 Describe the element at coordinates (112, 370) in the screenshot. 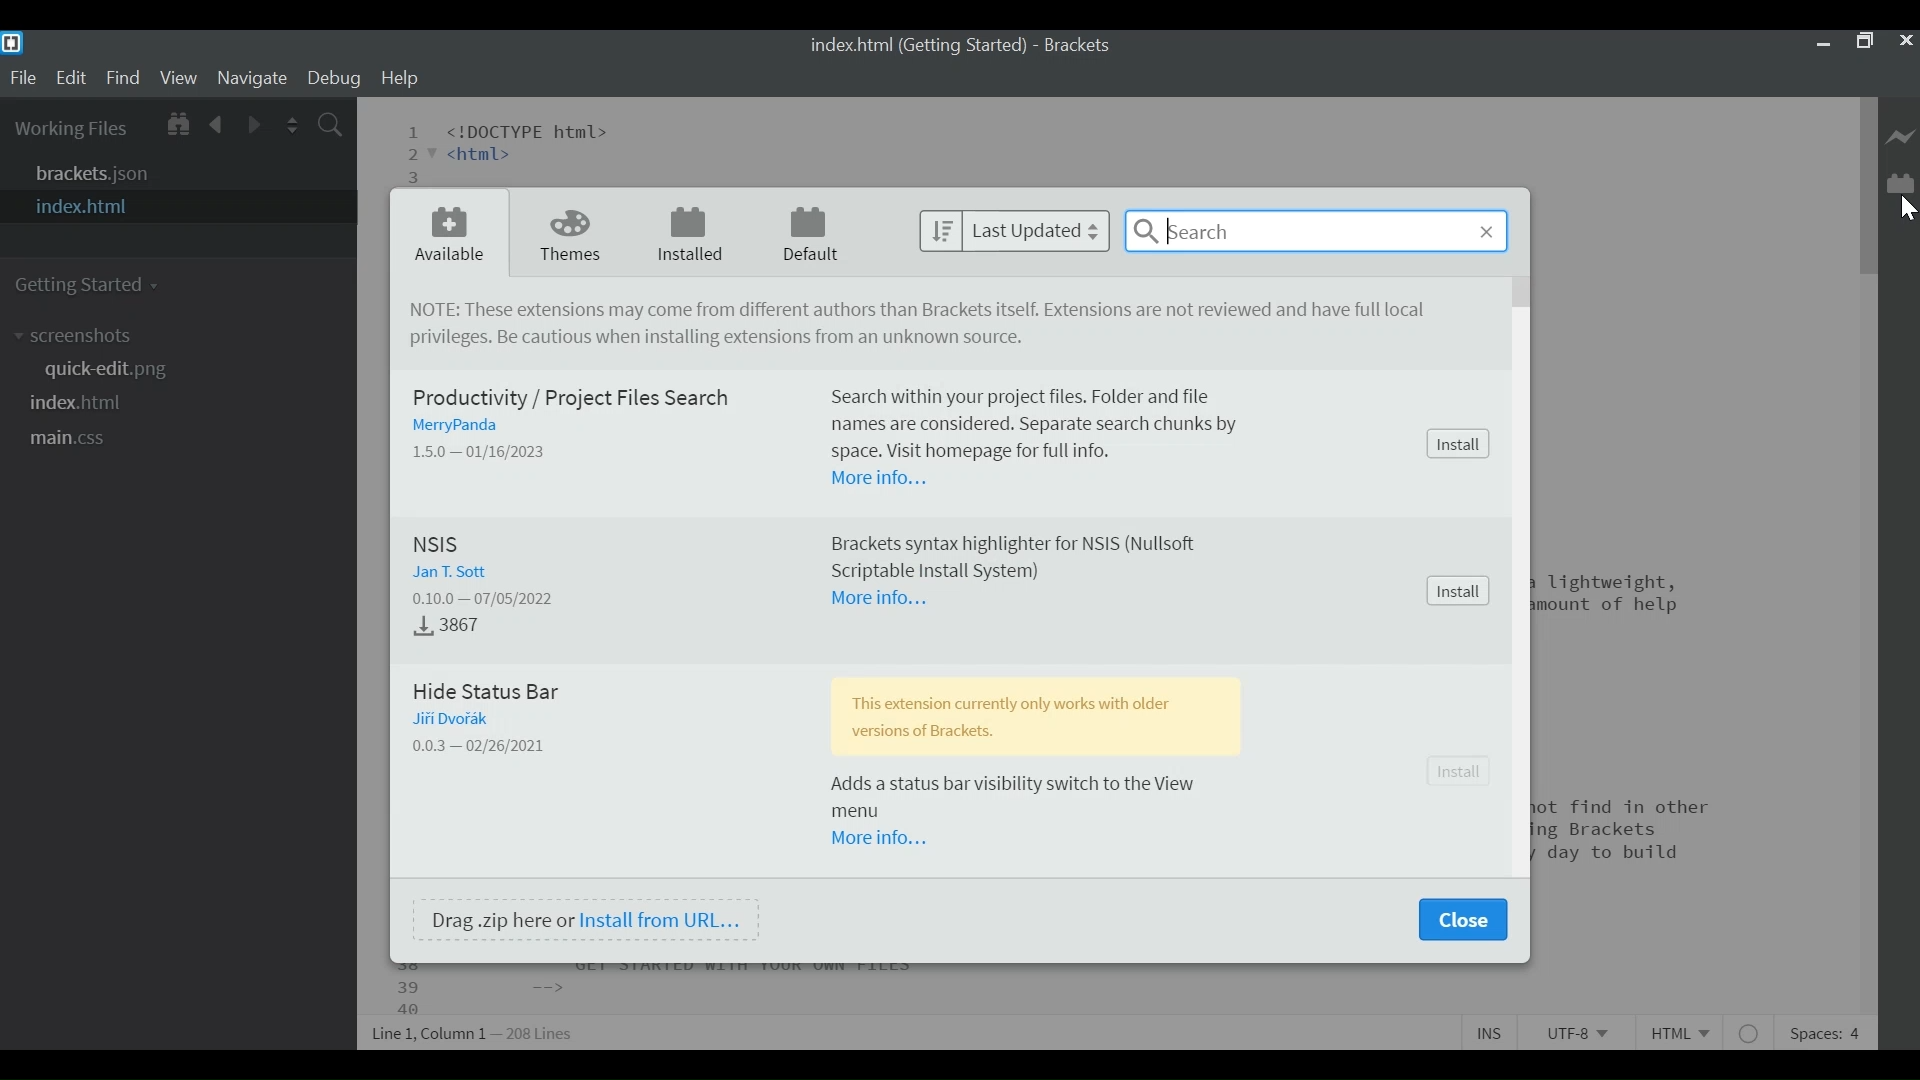

I see `quickedit.png` at that location.